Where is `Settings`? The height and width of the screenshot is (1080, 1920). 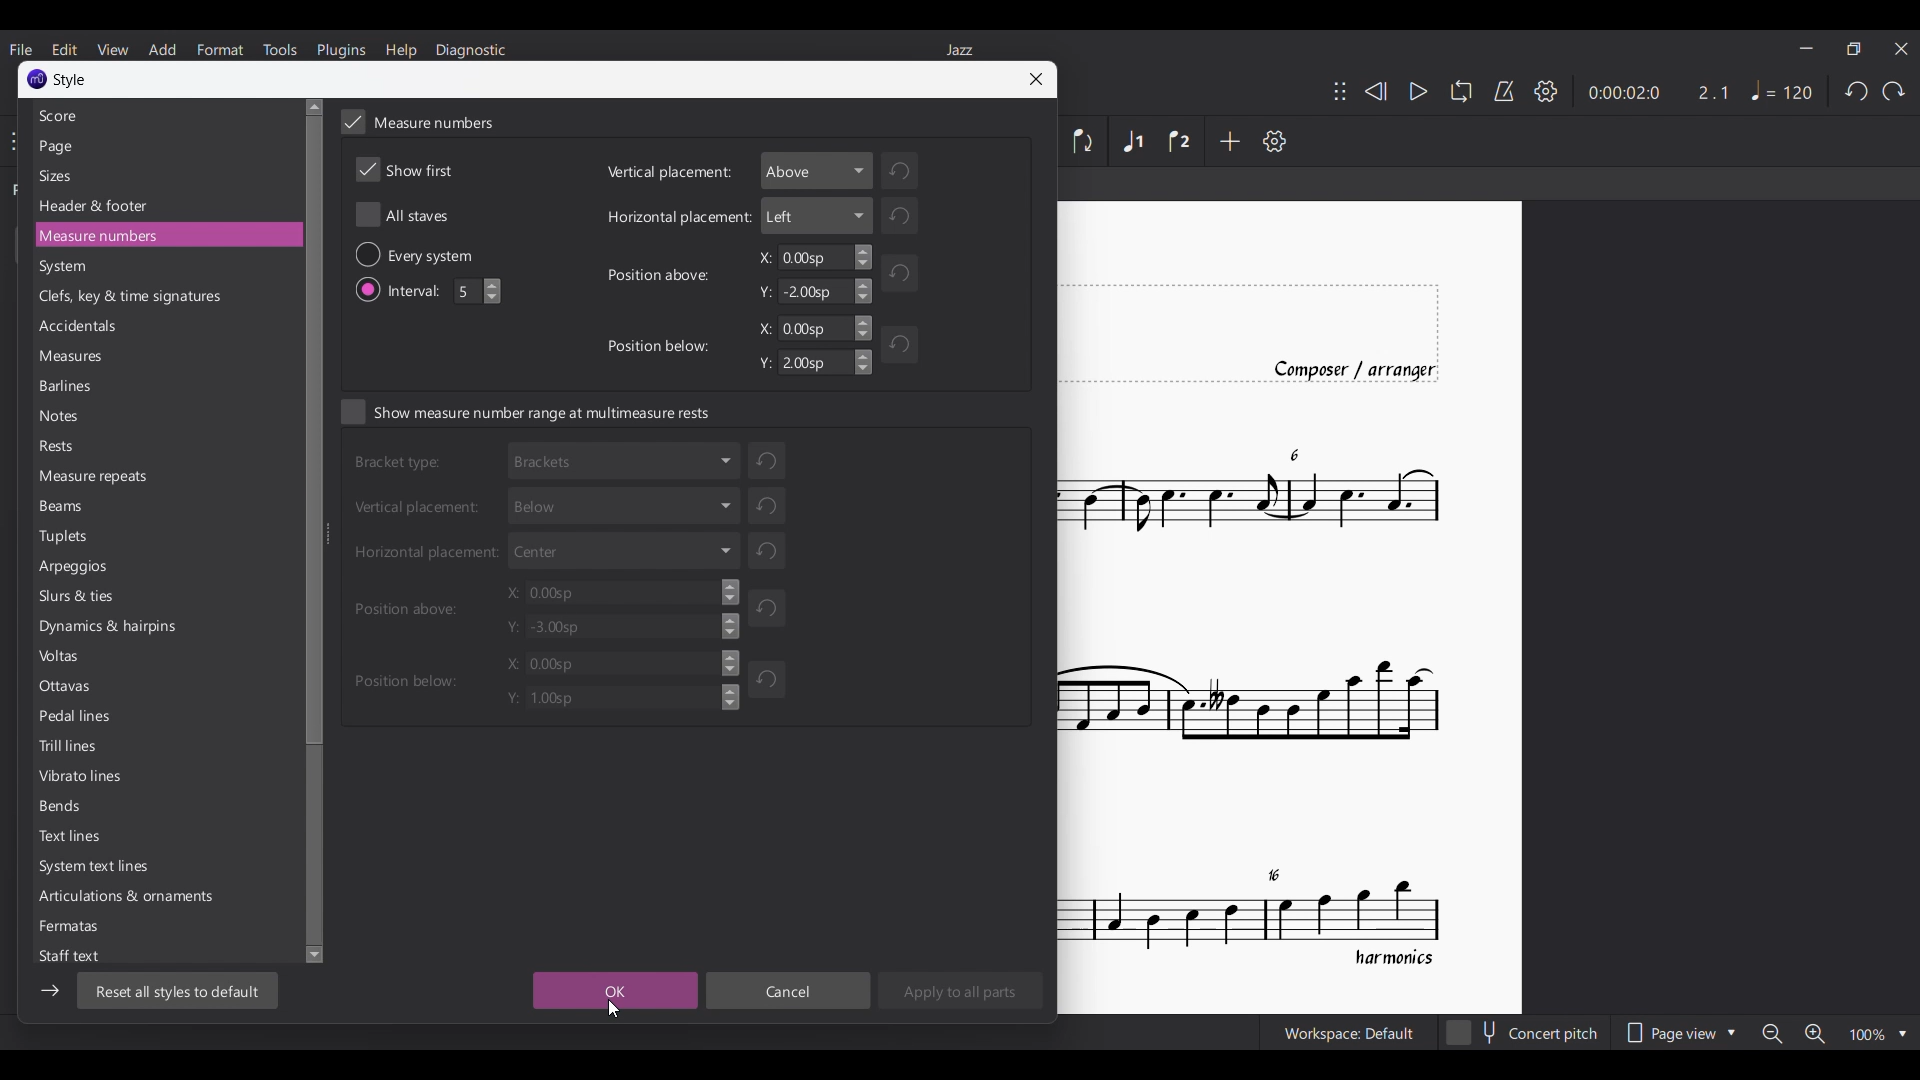
Settings is located at coordinates (1546, 91).